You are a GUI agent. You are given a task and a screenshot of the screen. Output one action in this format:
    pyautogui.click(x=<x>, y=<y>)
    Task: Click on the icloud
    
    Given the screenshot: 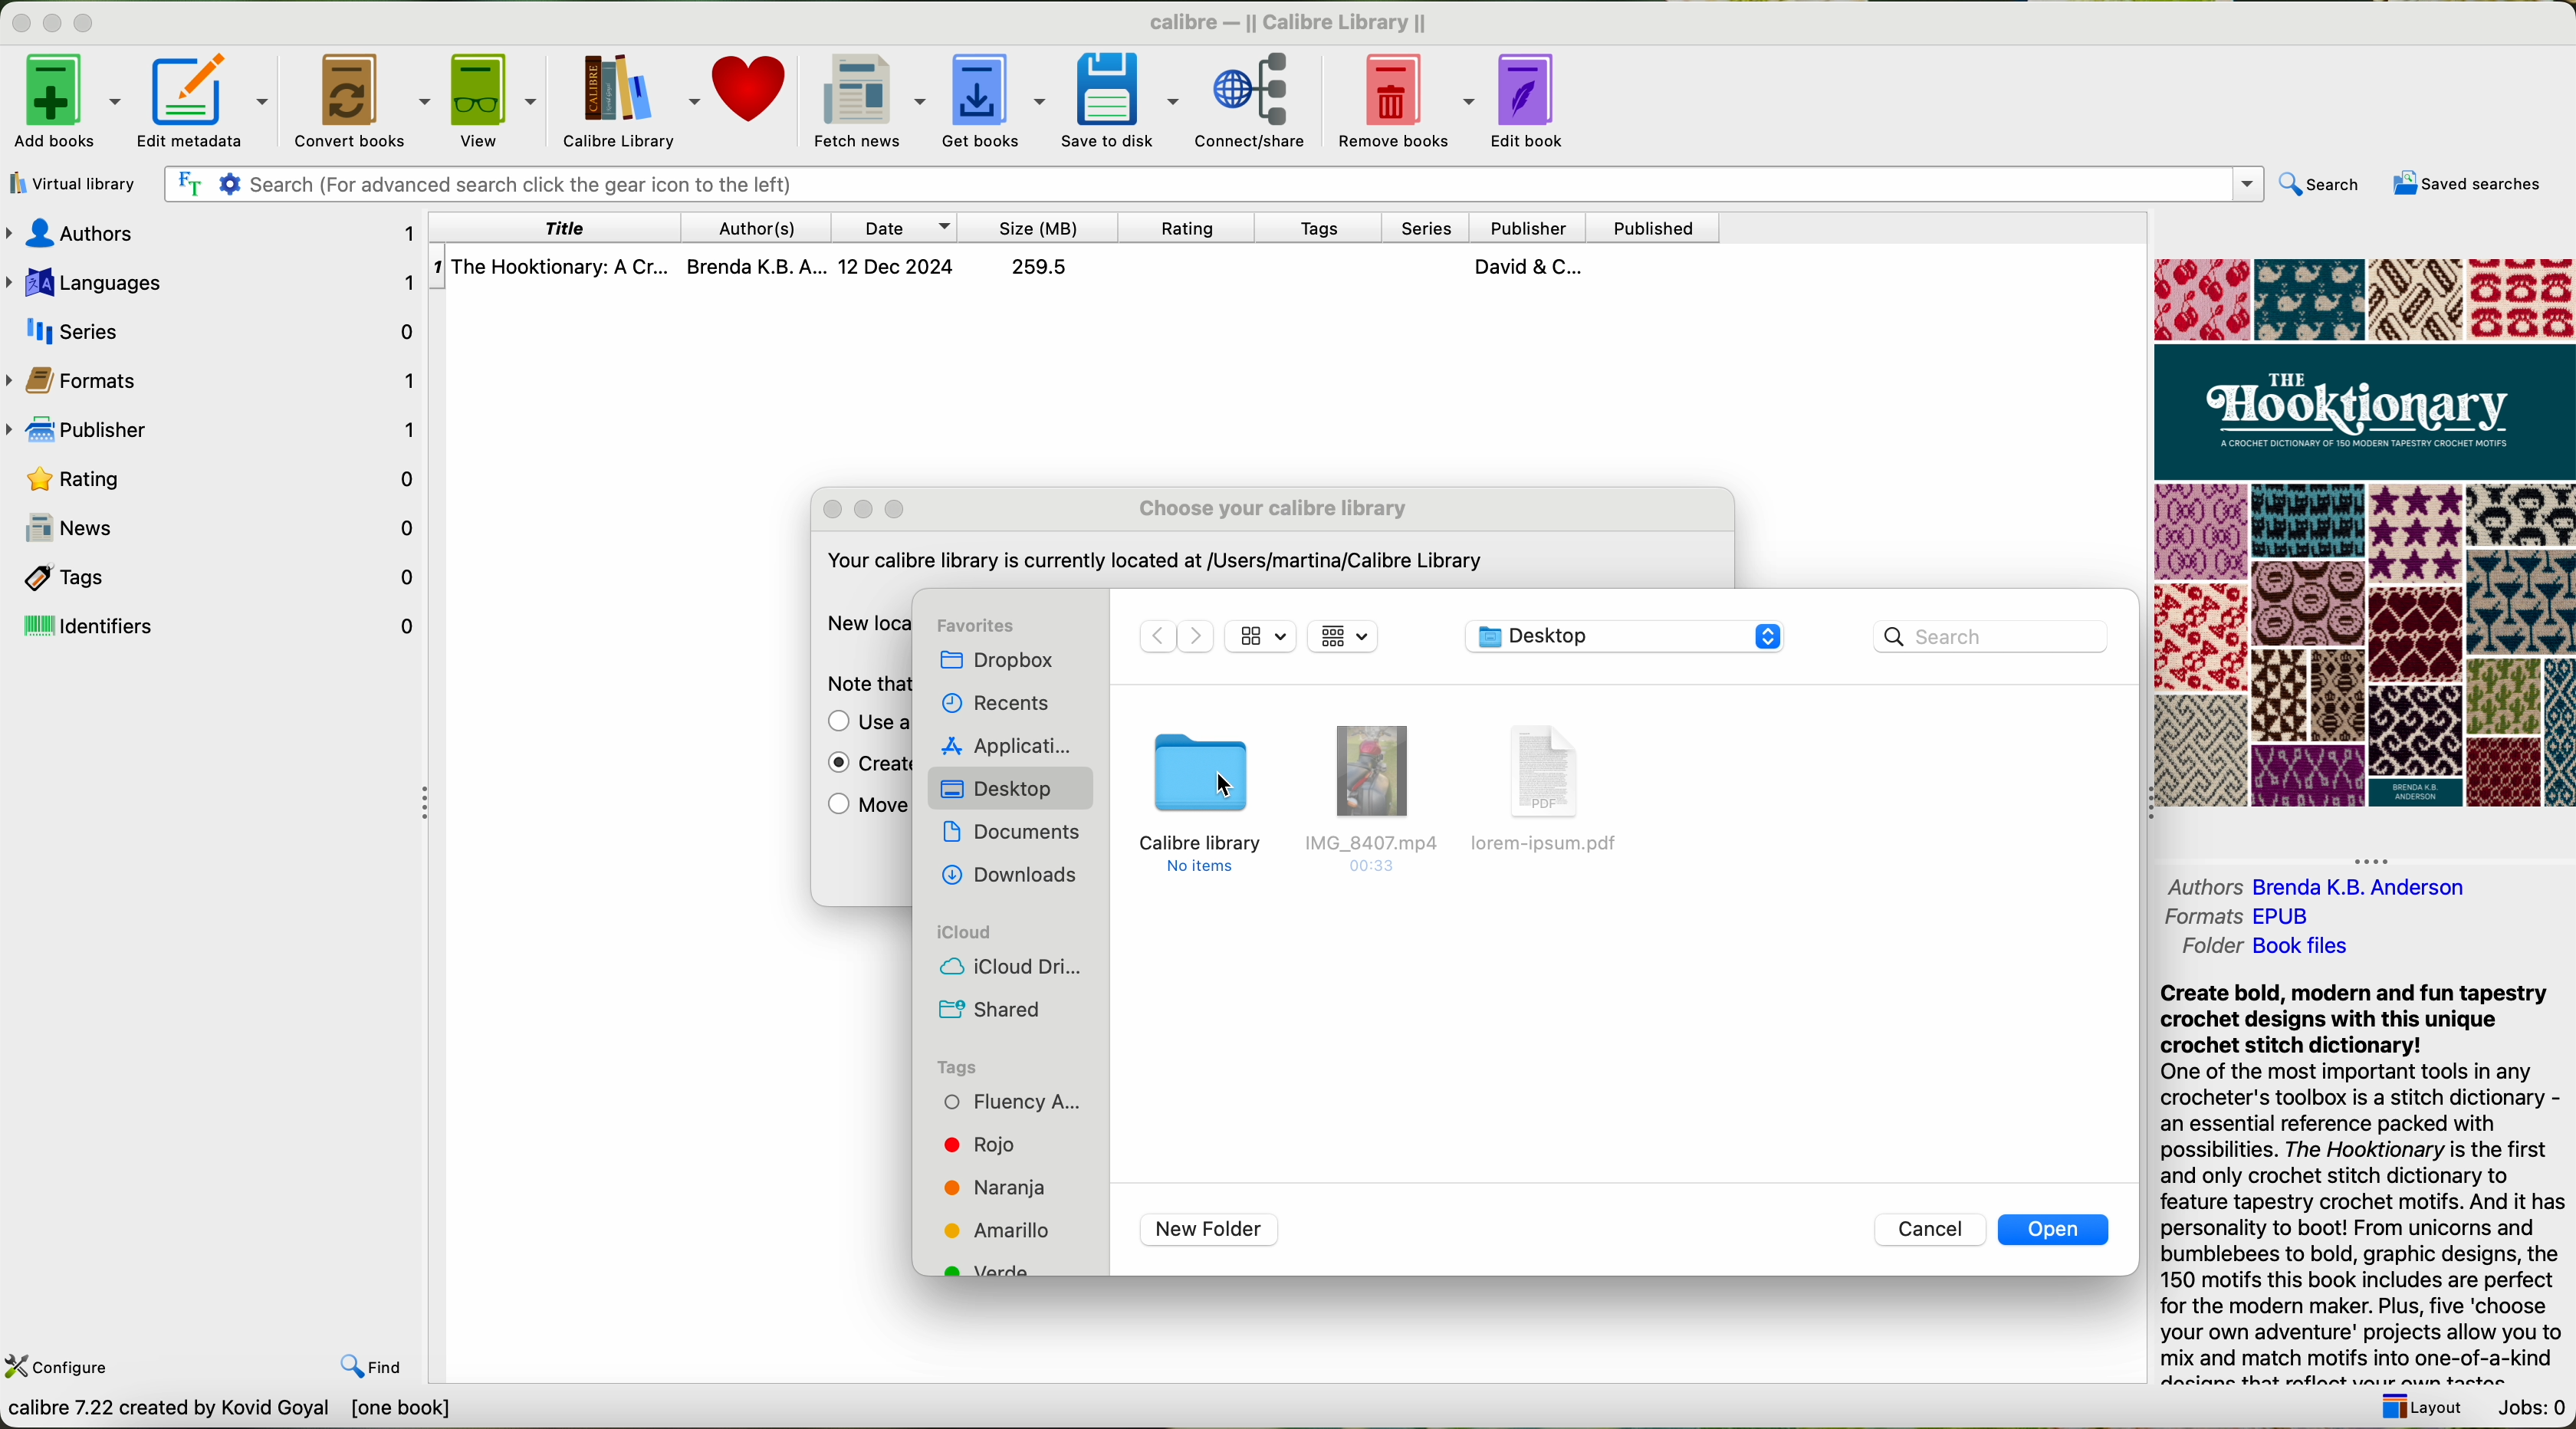 What is the action you would take?
    pyautogui.click(x=969, y=933)
    